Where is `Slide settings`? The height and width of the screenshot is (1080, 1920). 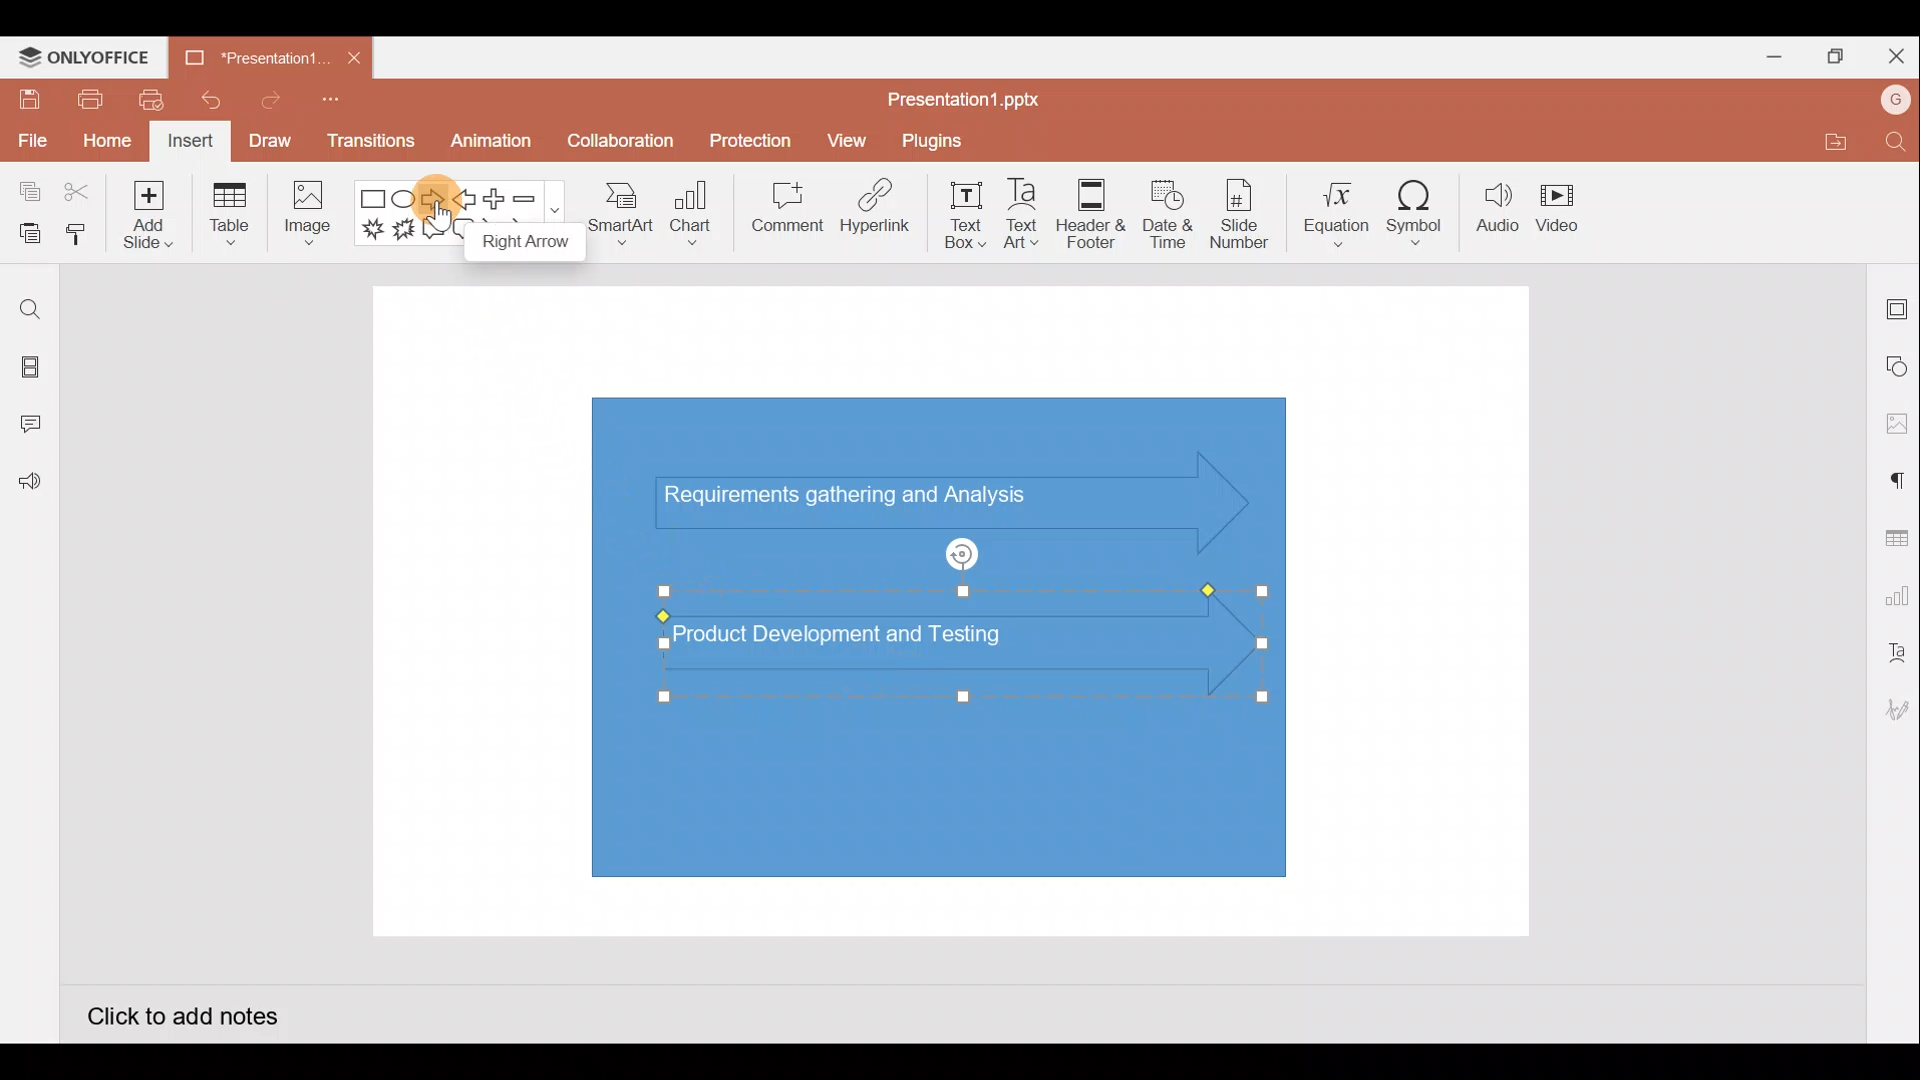 Slide settings is located at coordinates (1898, 305).